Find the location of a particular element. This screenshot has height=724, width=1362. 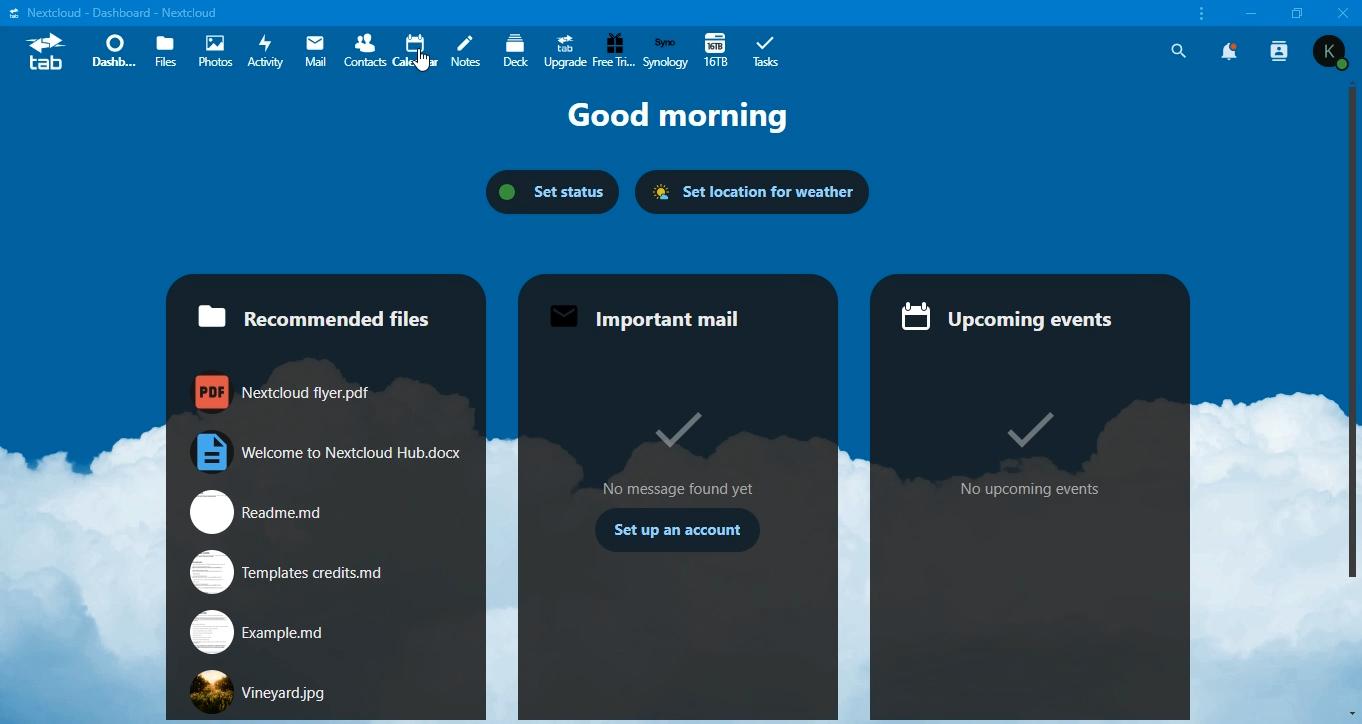

'Nextcloud - Dashboard - Nextcloud is located at coordinates (138, 9).